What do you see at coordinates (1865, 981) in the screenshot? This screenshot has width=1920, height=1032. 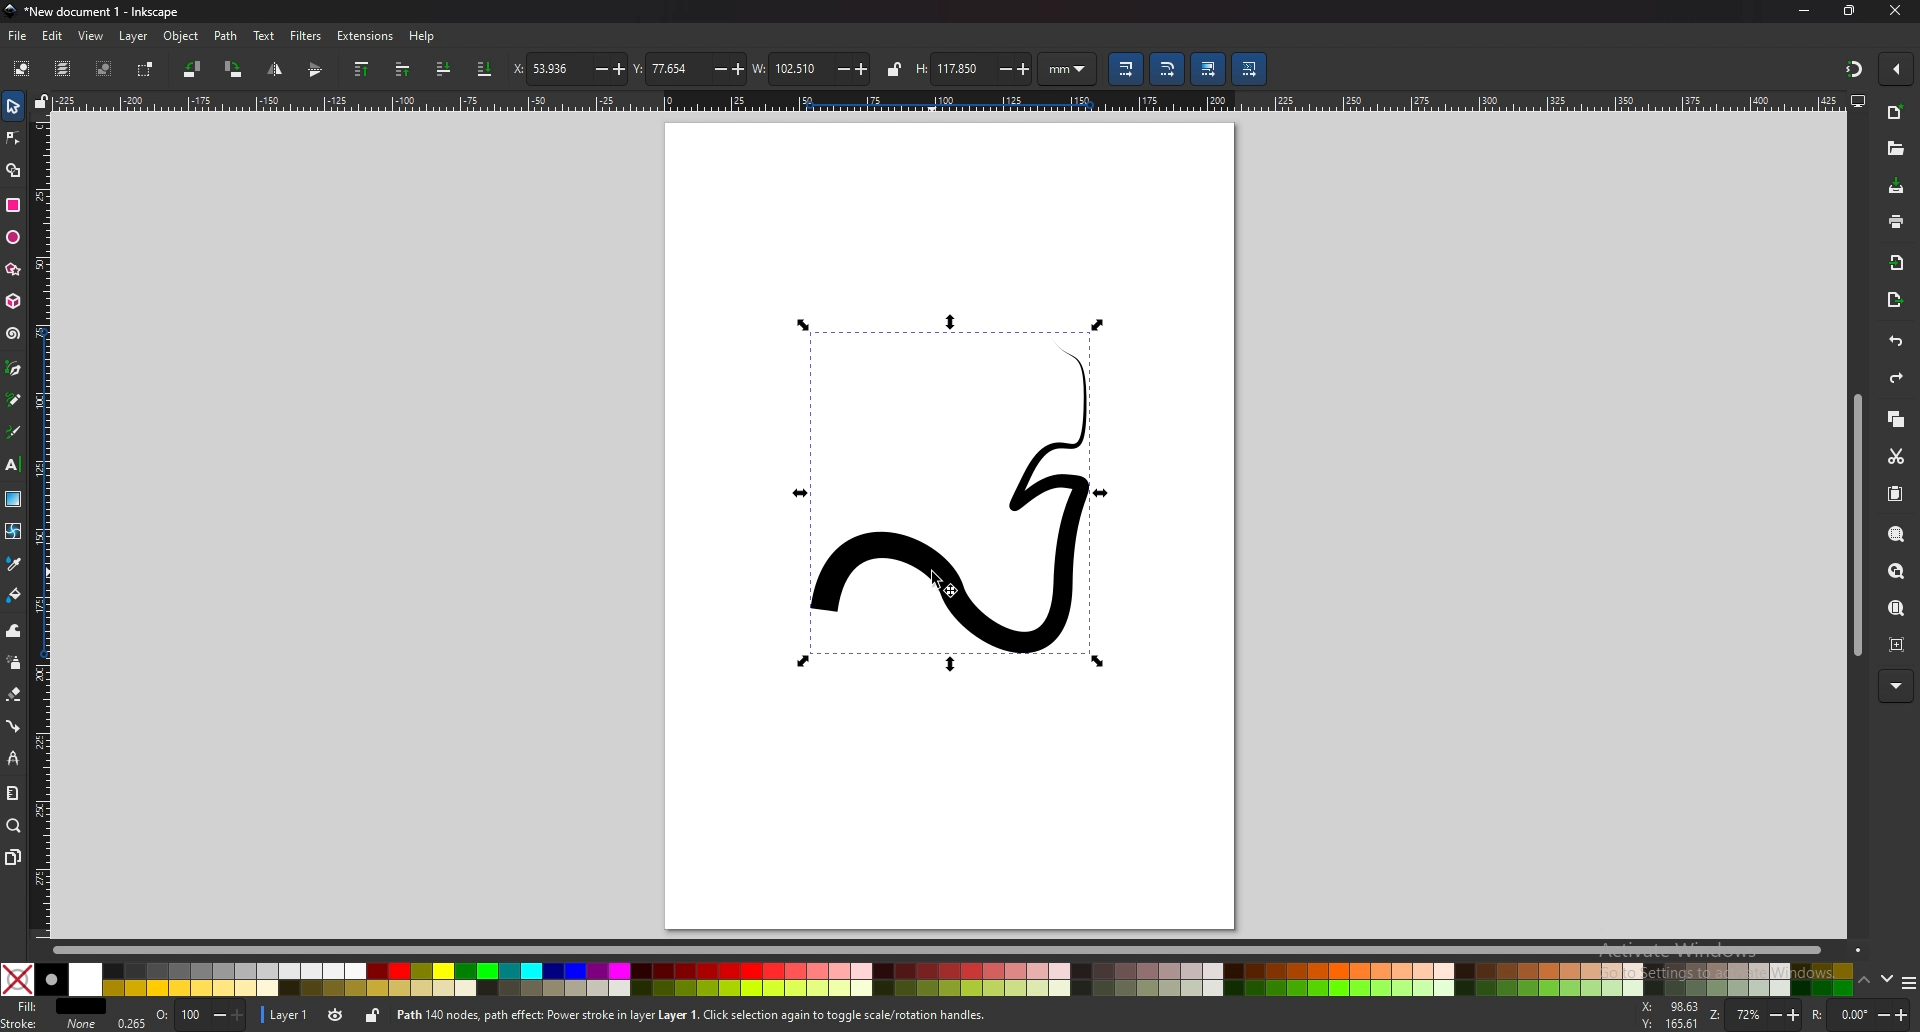 I see `up` at bounding box center [1865, 981].